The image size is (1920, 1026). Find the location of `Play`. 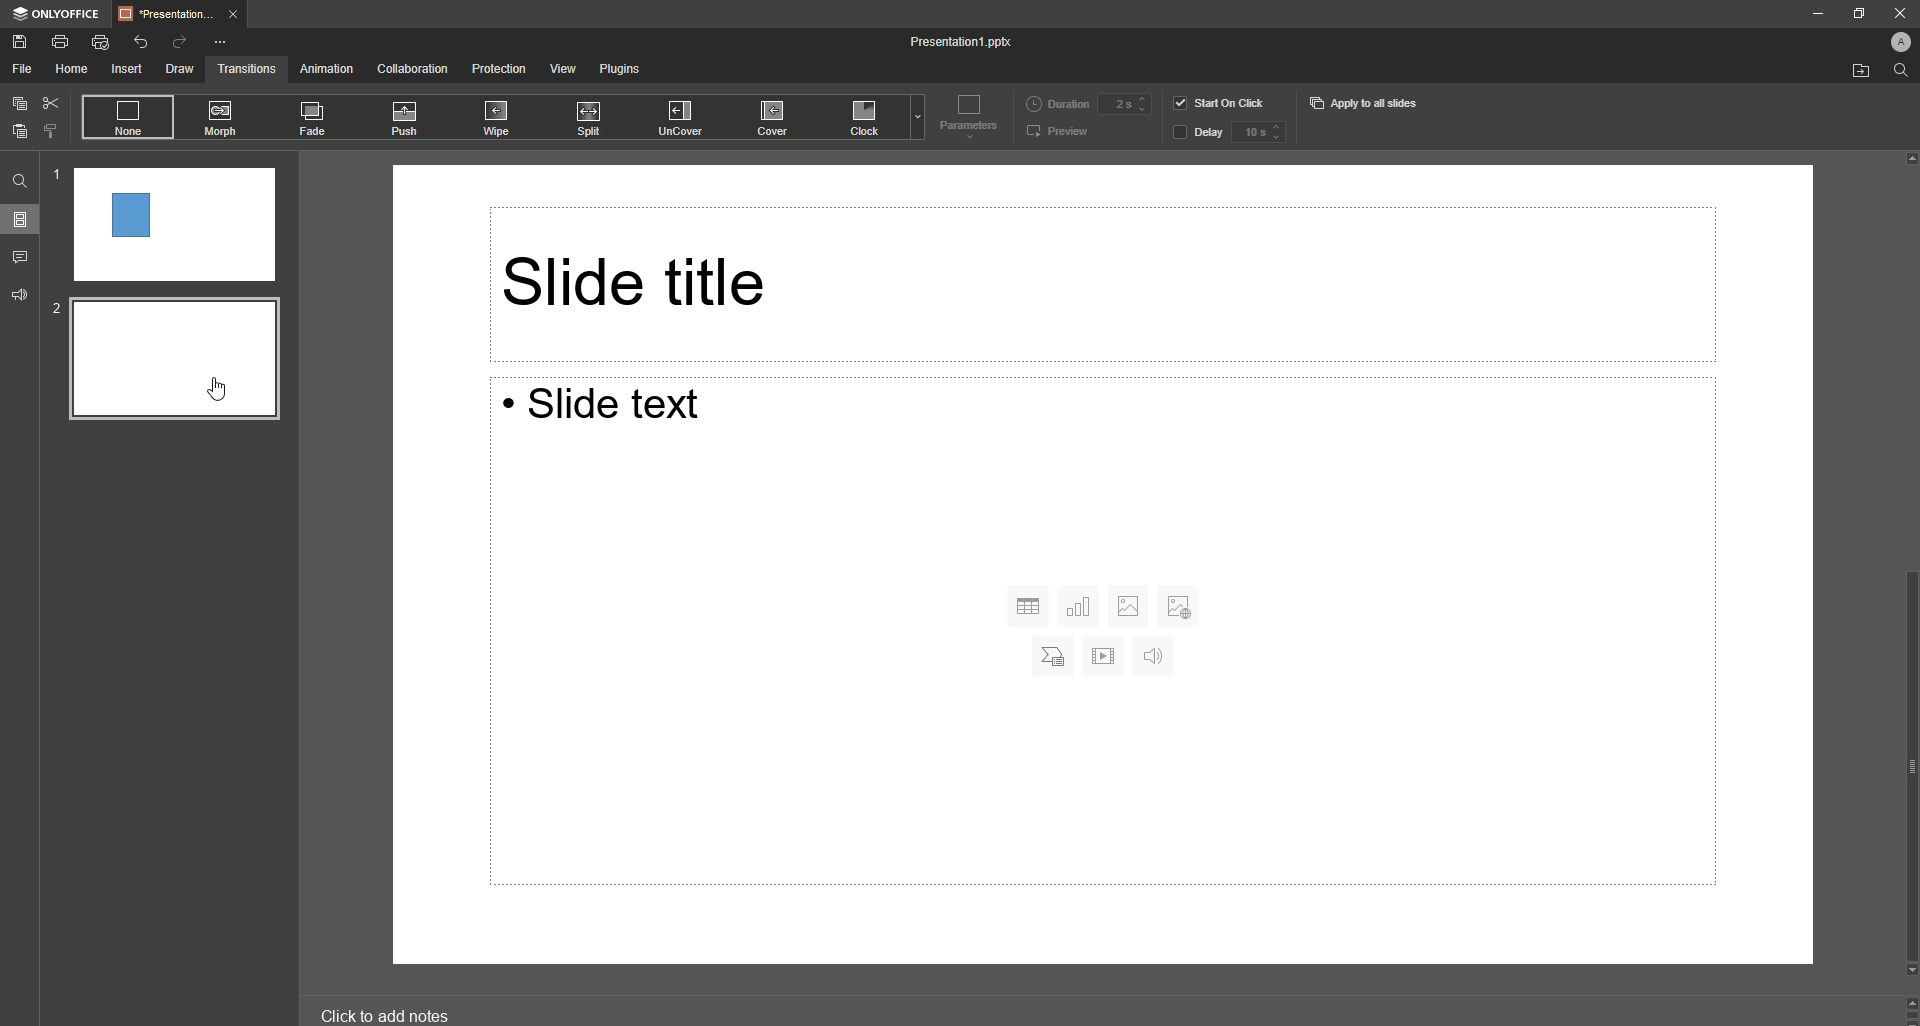

Play is located at coordinates (1110, 657).